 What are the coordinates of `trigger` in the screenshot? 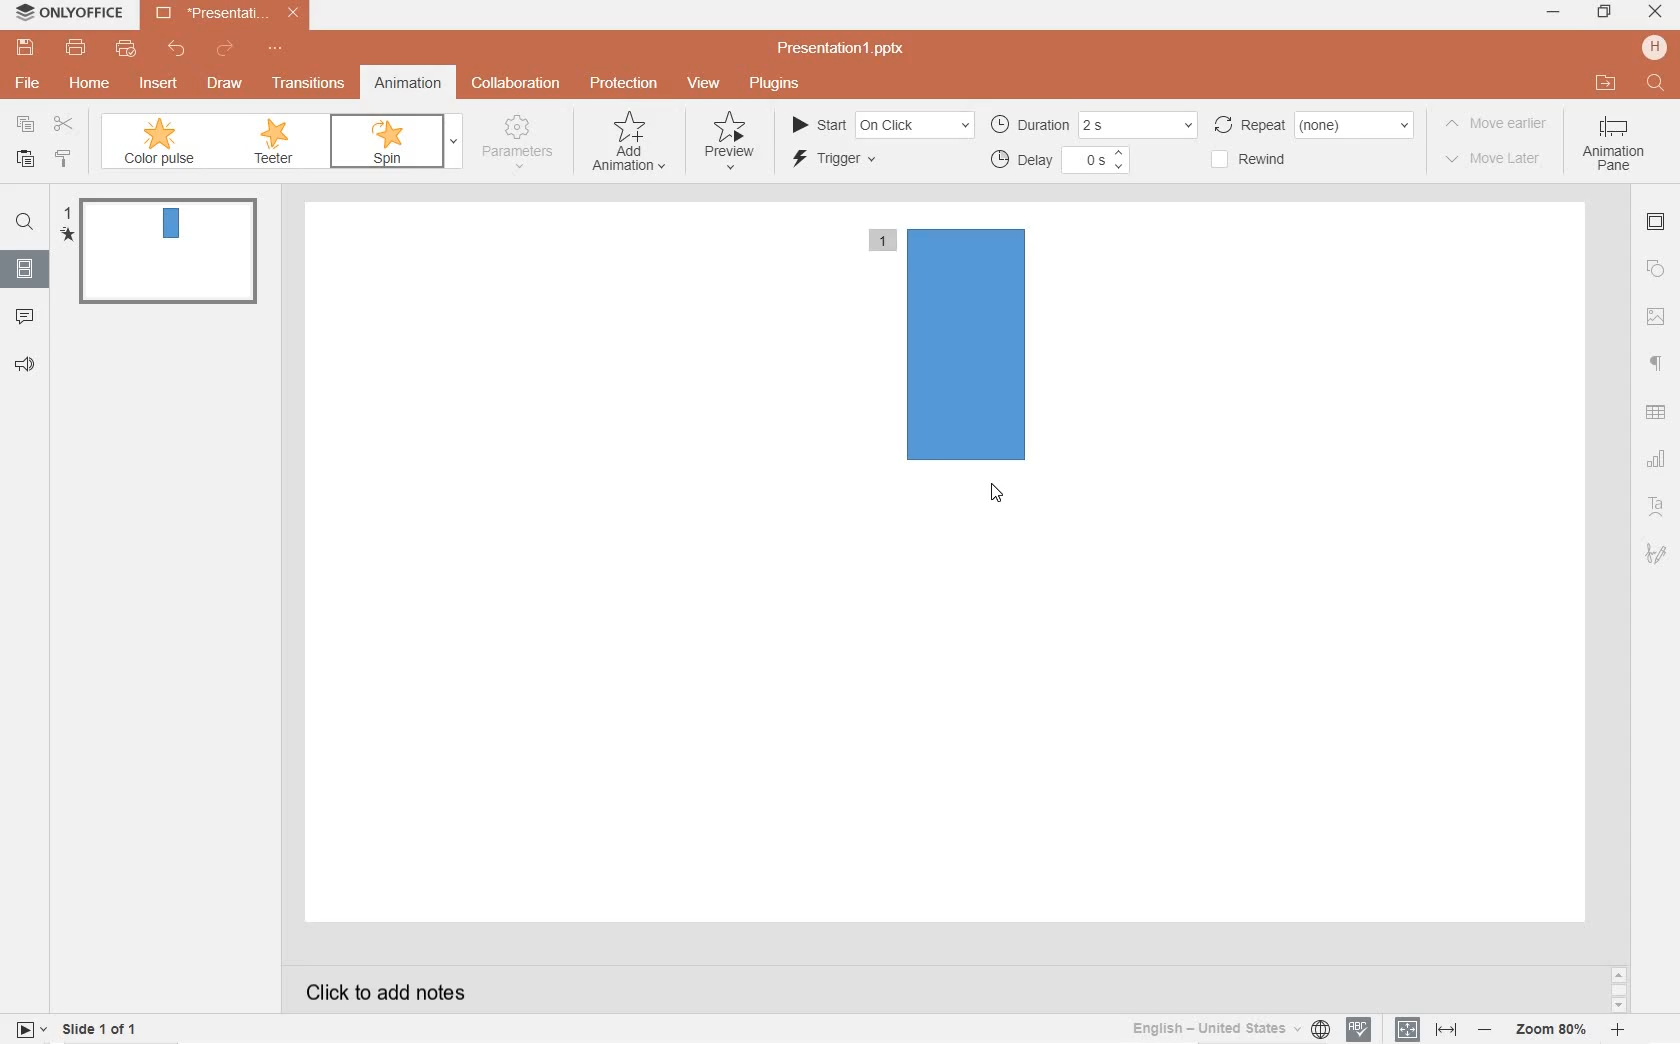 It's located at (850, 161).